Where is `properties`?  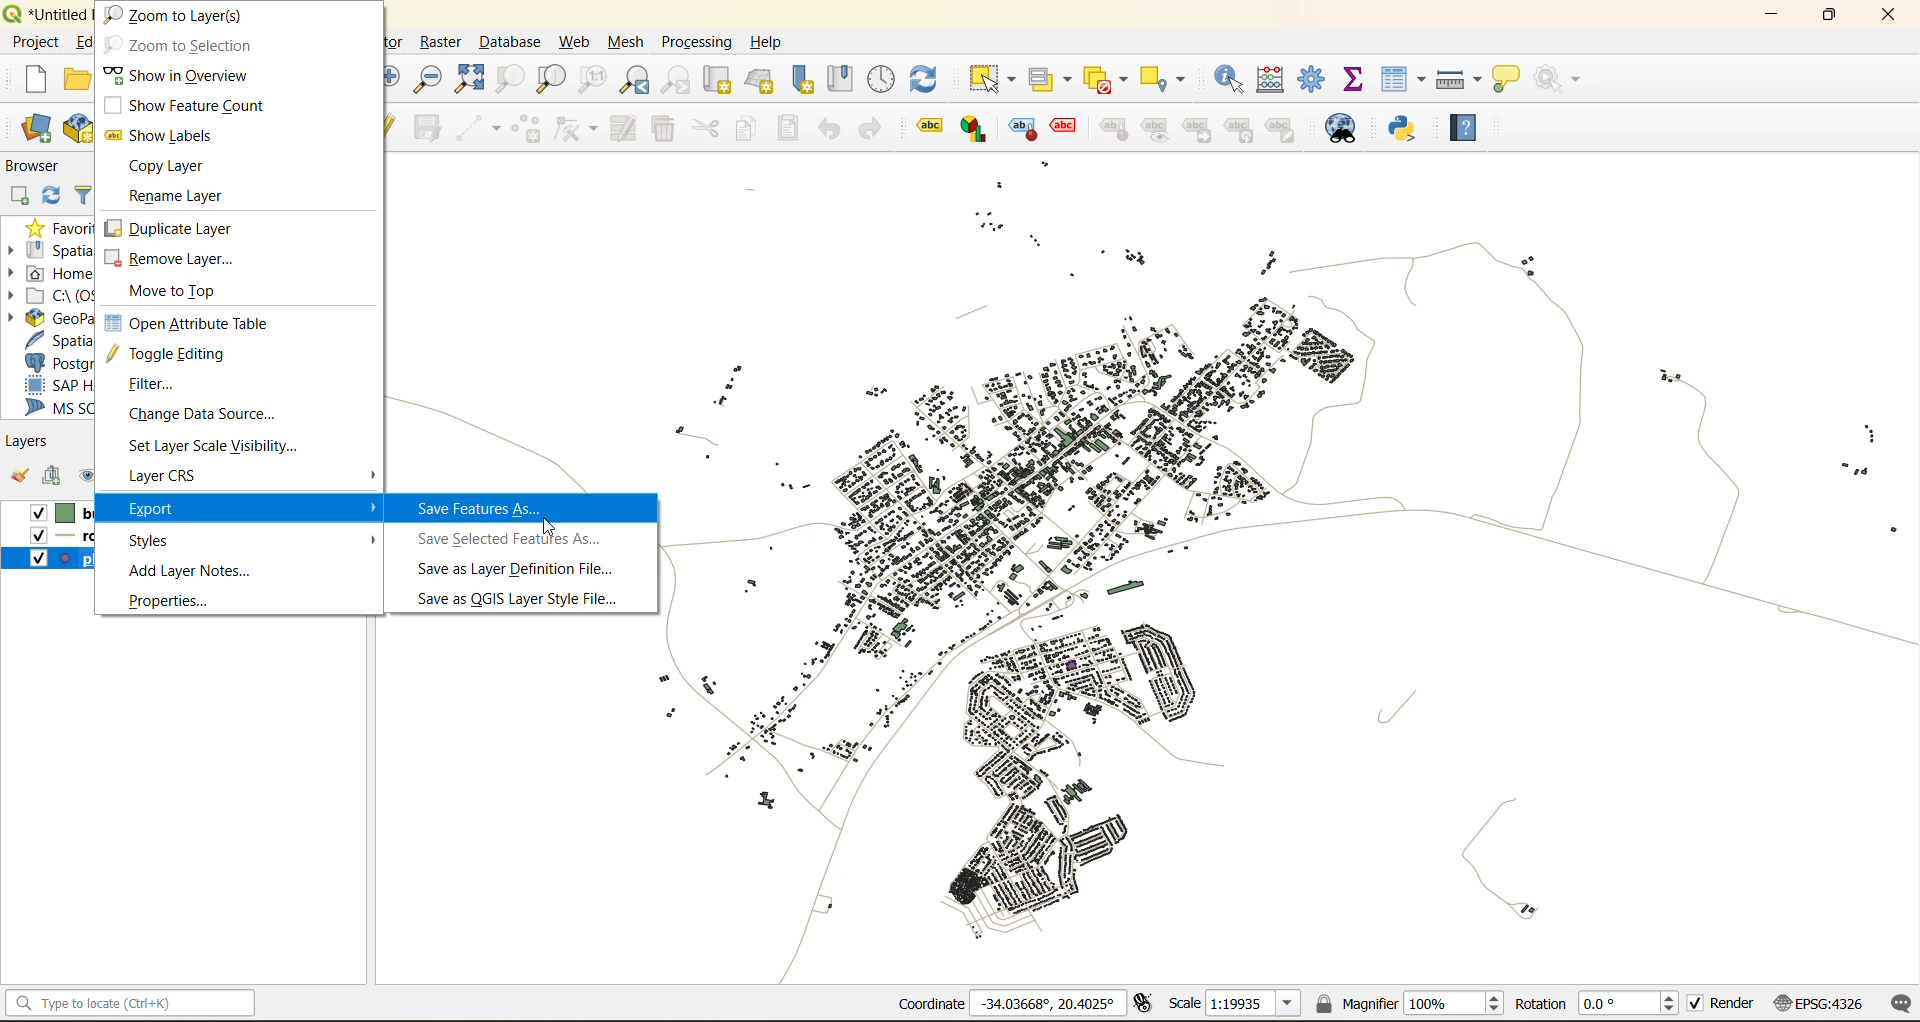
properties is located at coordinates (178, 600).